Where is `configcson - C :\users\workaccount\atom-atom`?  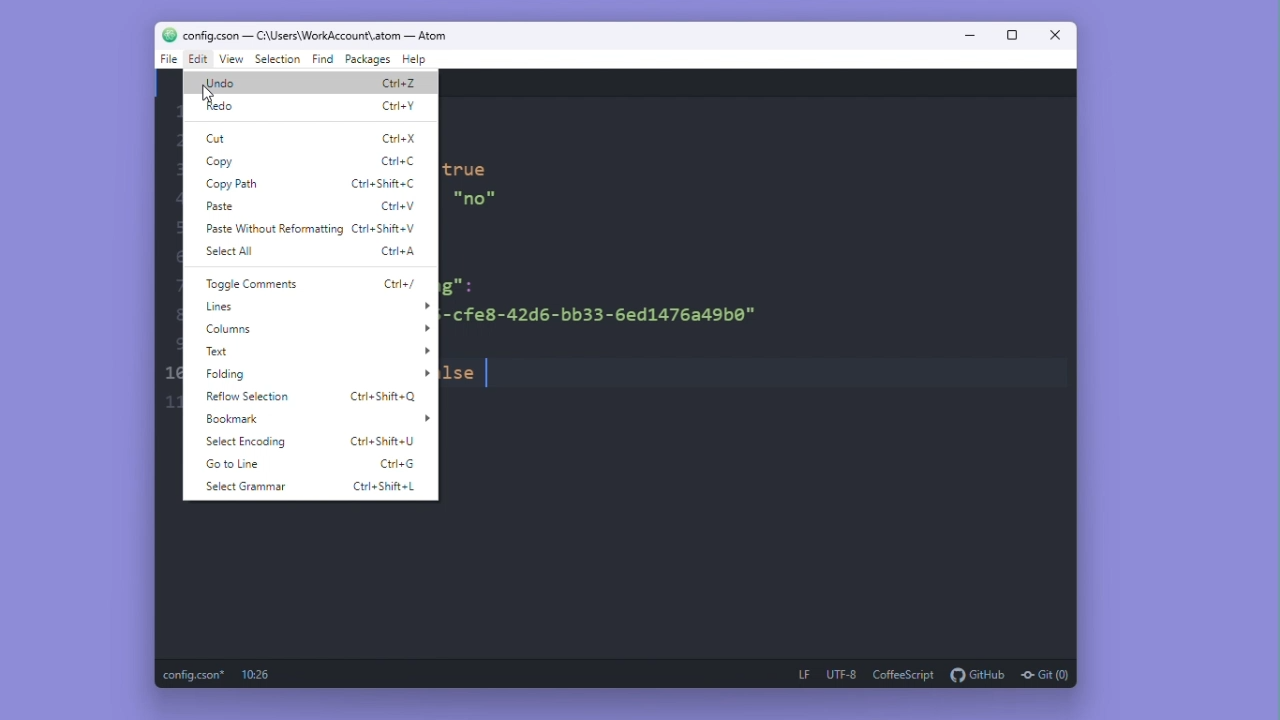 configcson - C :\users\workaccount\atom-atom is located at coordinates (327, 35).